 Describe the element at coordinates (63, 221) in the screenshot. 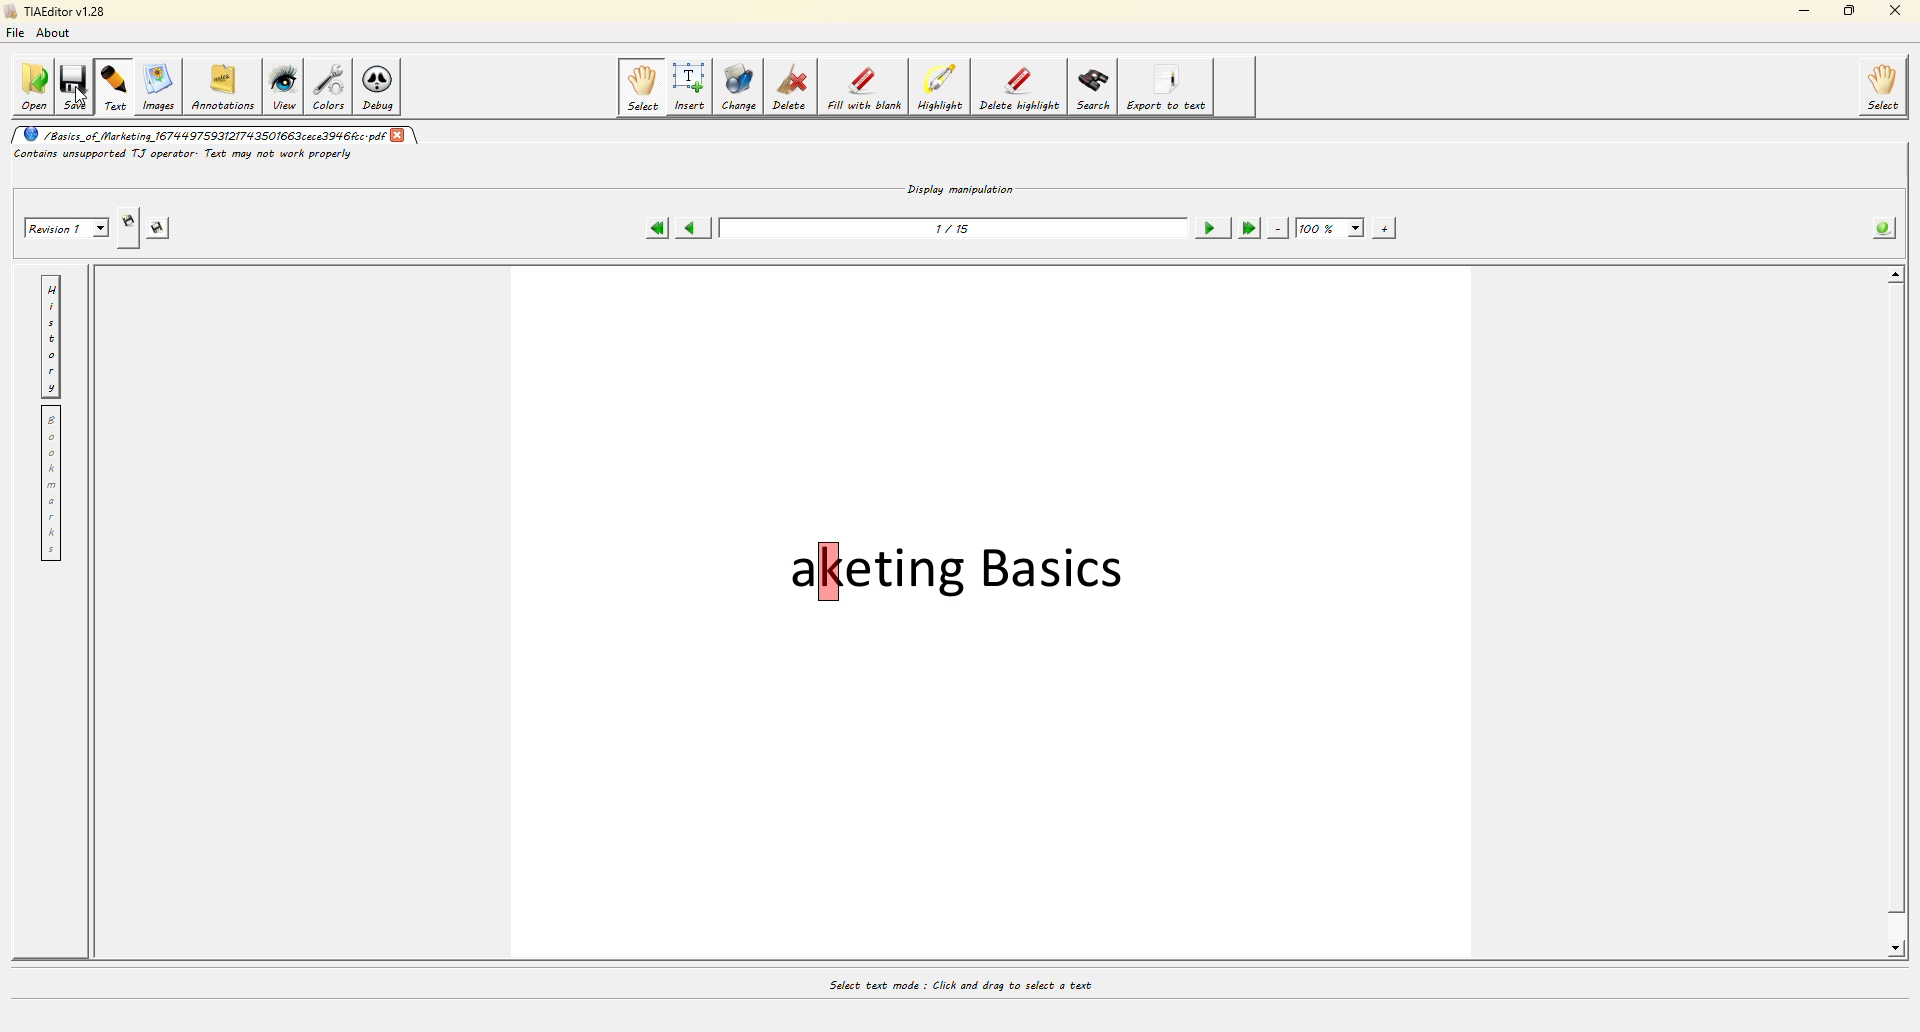

I see `revision` at that location.